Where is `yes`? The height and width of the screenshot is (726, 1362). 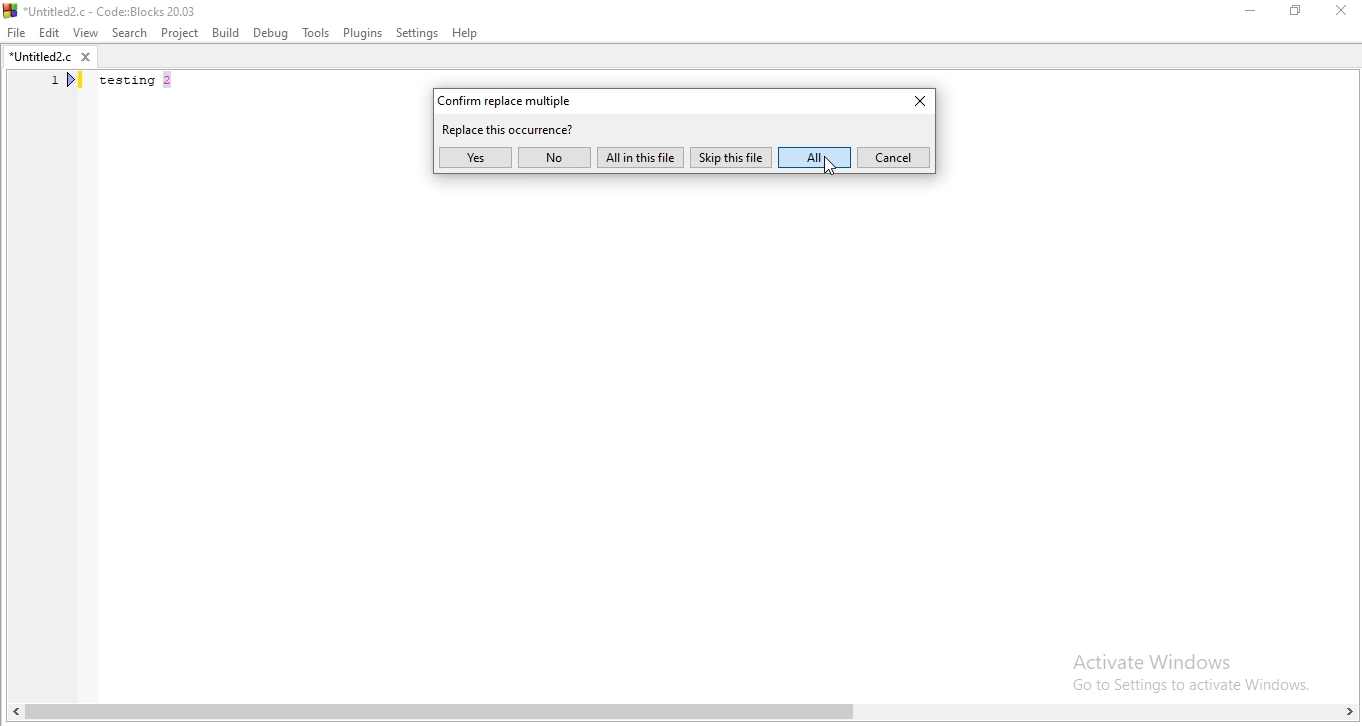 yes is located at coordinates (475, 158).